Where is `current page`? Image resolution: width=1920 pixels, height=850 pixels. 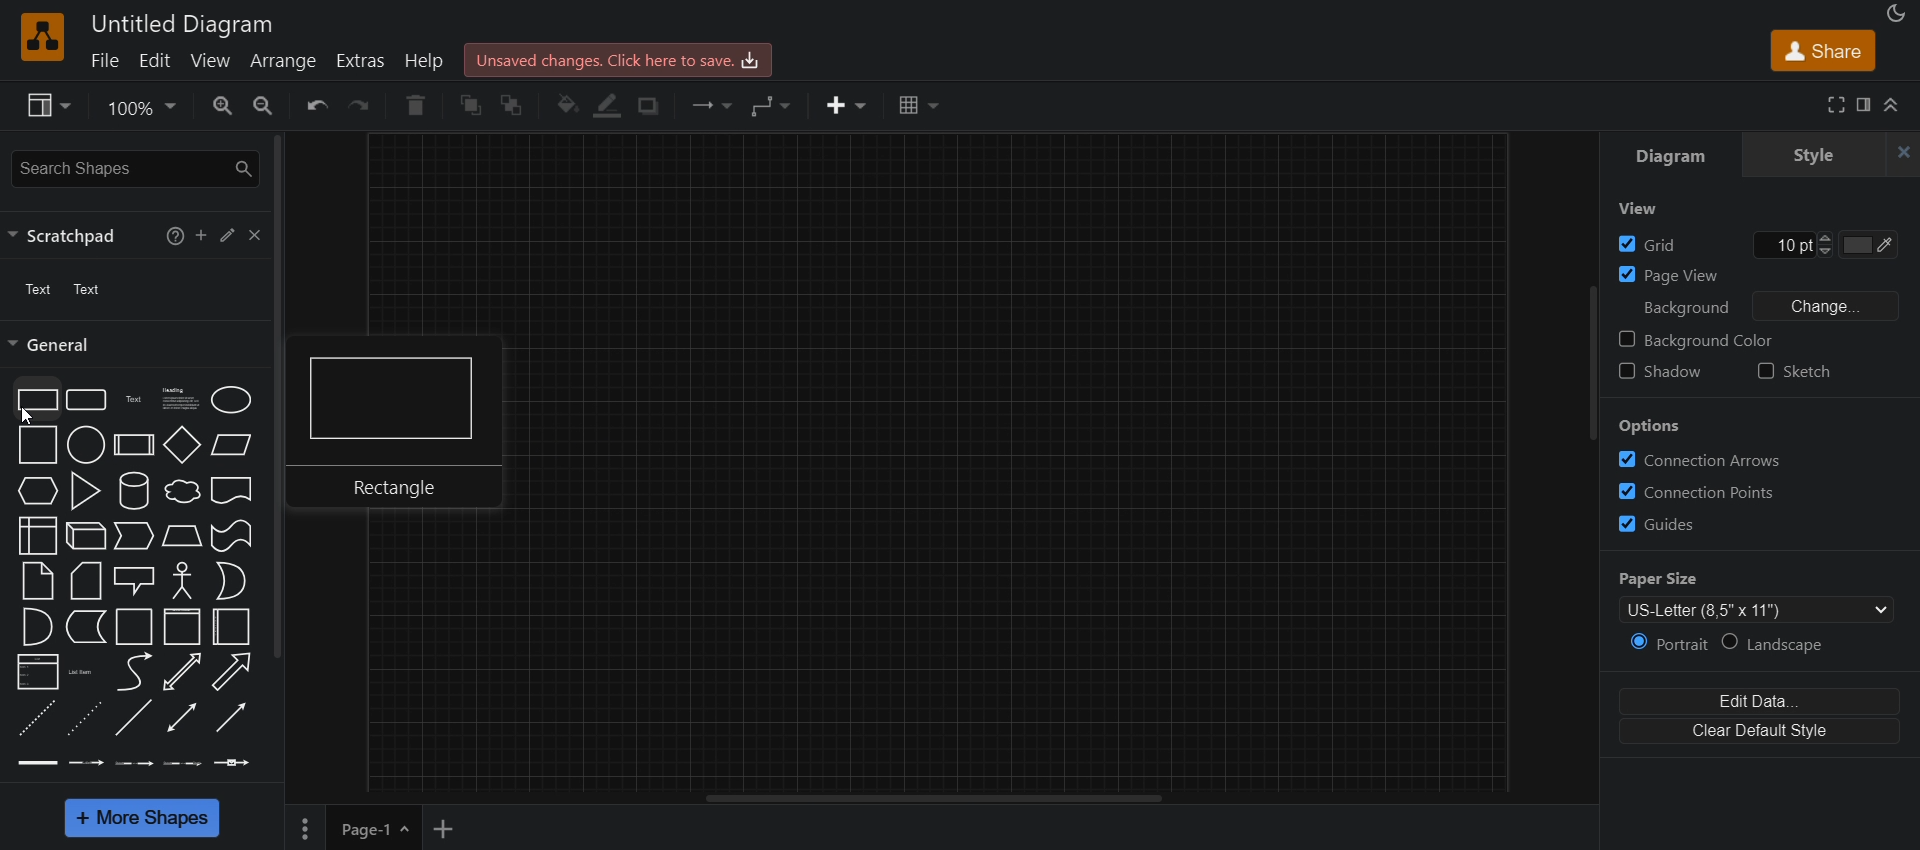
current page is located at coordinates (376, 828).